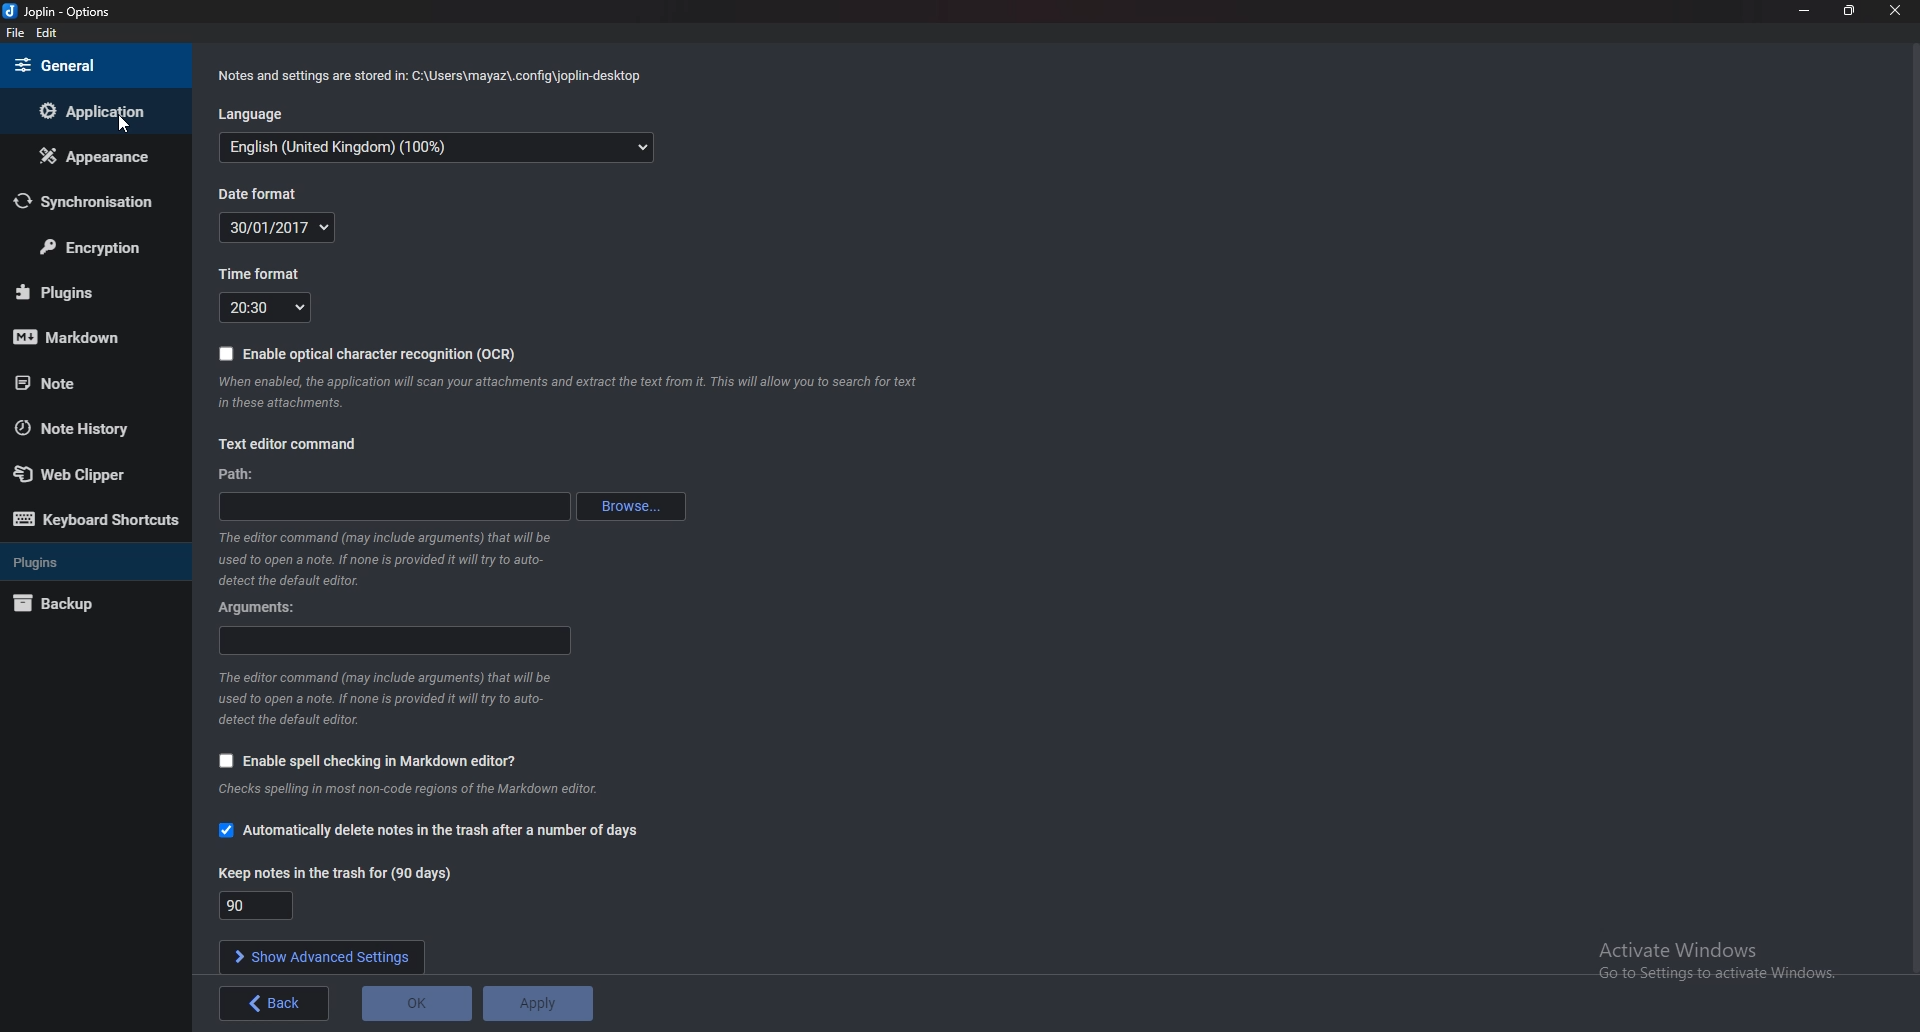 Image resolution: width=1920 pixels, height=1032 pixels. Describe the element at coordinates (88, 202) in the screenshot. I see `Synchronization` at that location.